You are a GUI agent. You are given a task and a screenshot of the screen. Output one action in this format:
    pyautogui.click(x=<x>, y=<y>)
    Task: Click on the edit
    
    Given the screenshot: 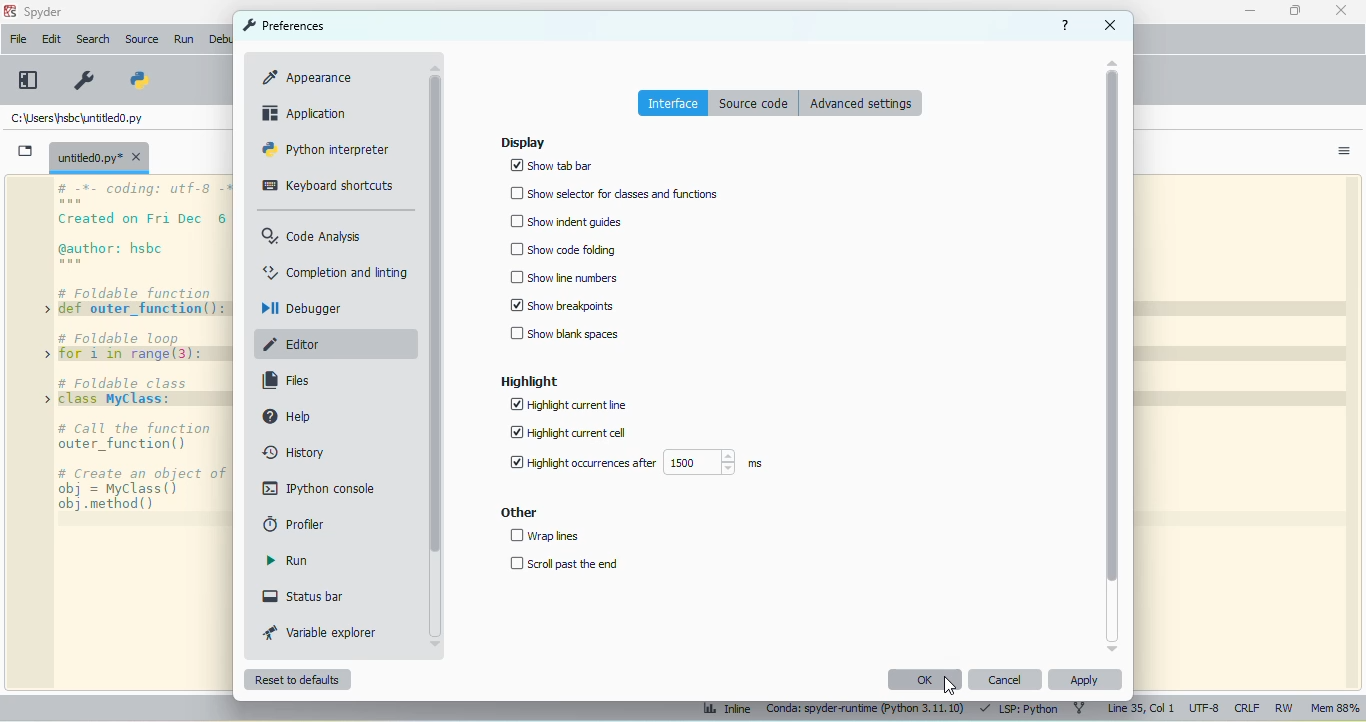 What is the action you would take?
    pyautogui.click(x=50, y=38)
    